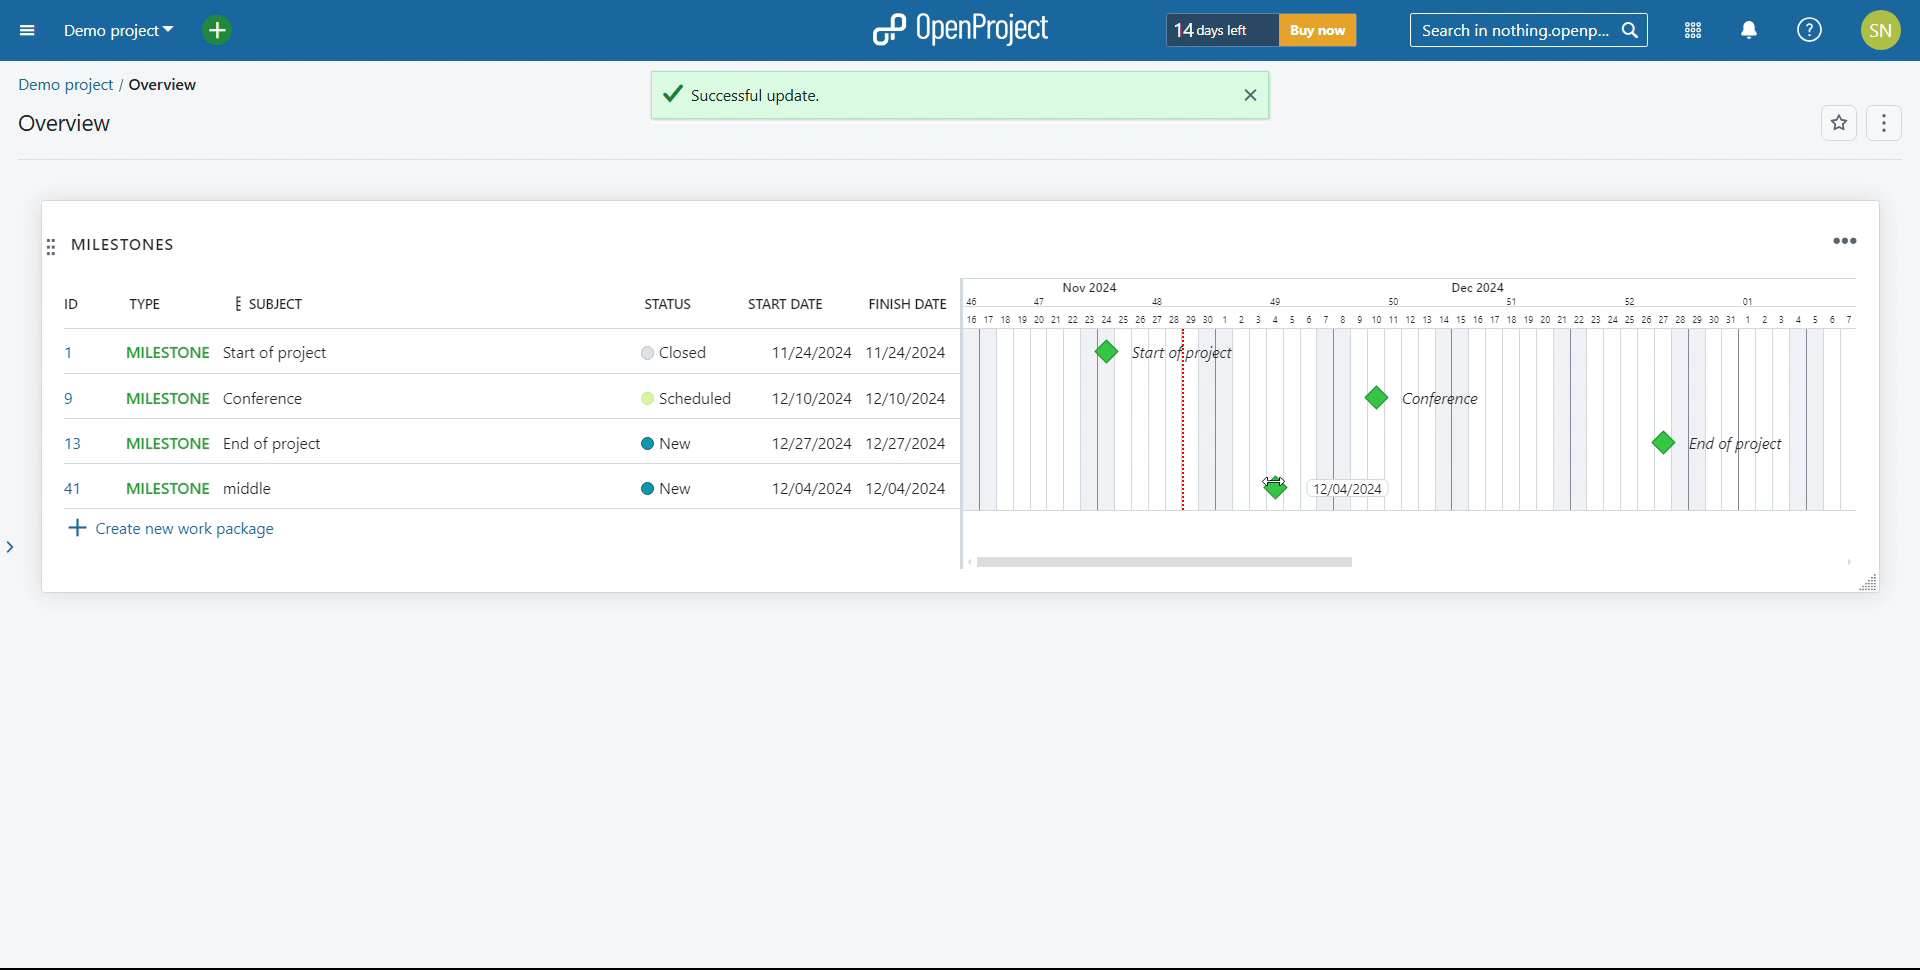 This screenshot has width=1920, height=970. What do you see at coordinates (1408, 395) in the screenshot?
I see `calendar view` at bounding box center [1408, 395].